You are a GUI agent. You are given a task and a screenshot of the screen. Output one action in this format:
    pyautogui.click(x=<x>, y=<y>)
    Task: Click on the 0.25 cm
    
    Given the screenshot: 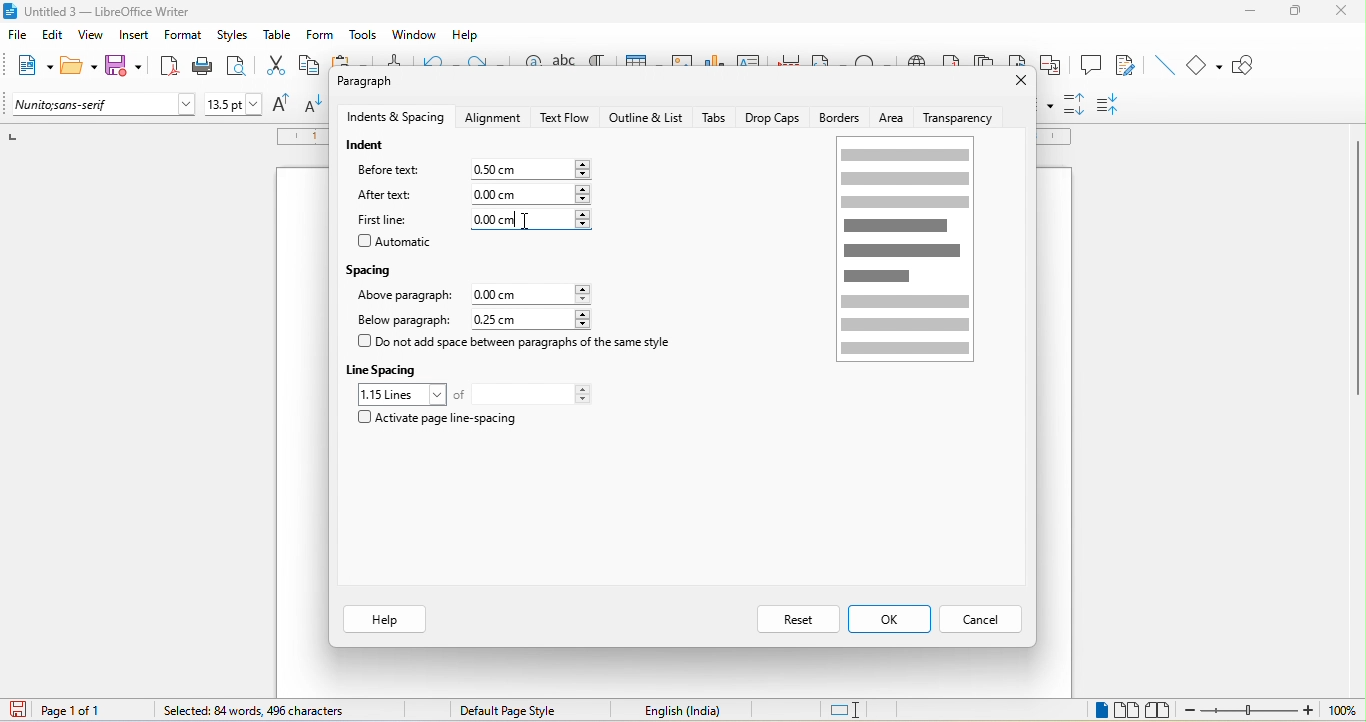 What is the action you would take?
    pyautogui.click(x=517, y=320)
    